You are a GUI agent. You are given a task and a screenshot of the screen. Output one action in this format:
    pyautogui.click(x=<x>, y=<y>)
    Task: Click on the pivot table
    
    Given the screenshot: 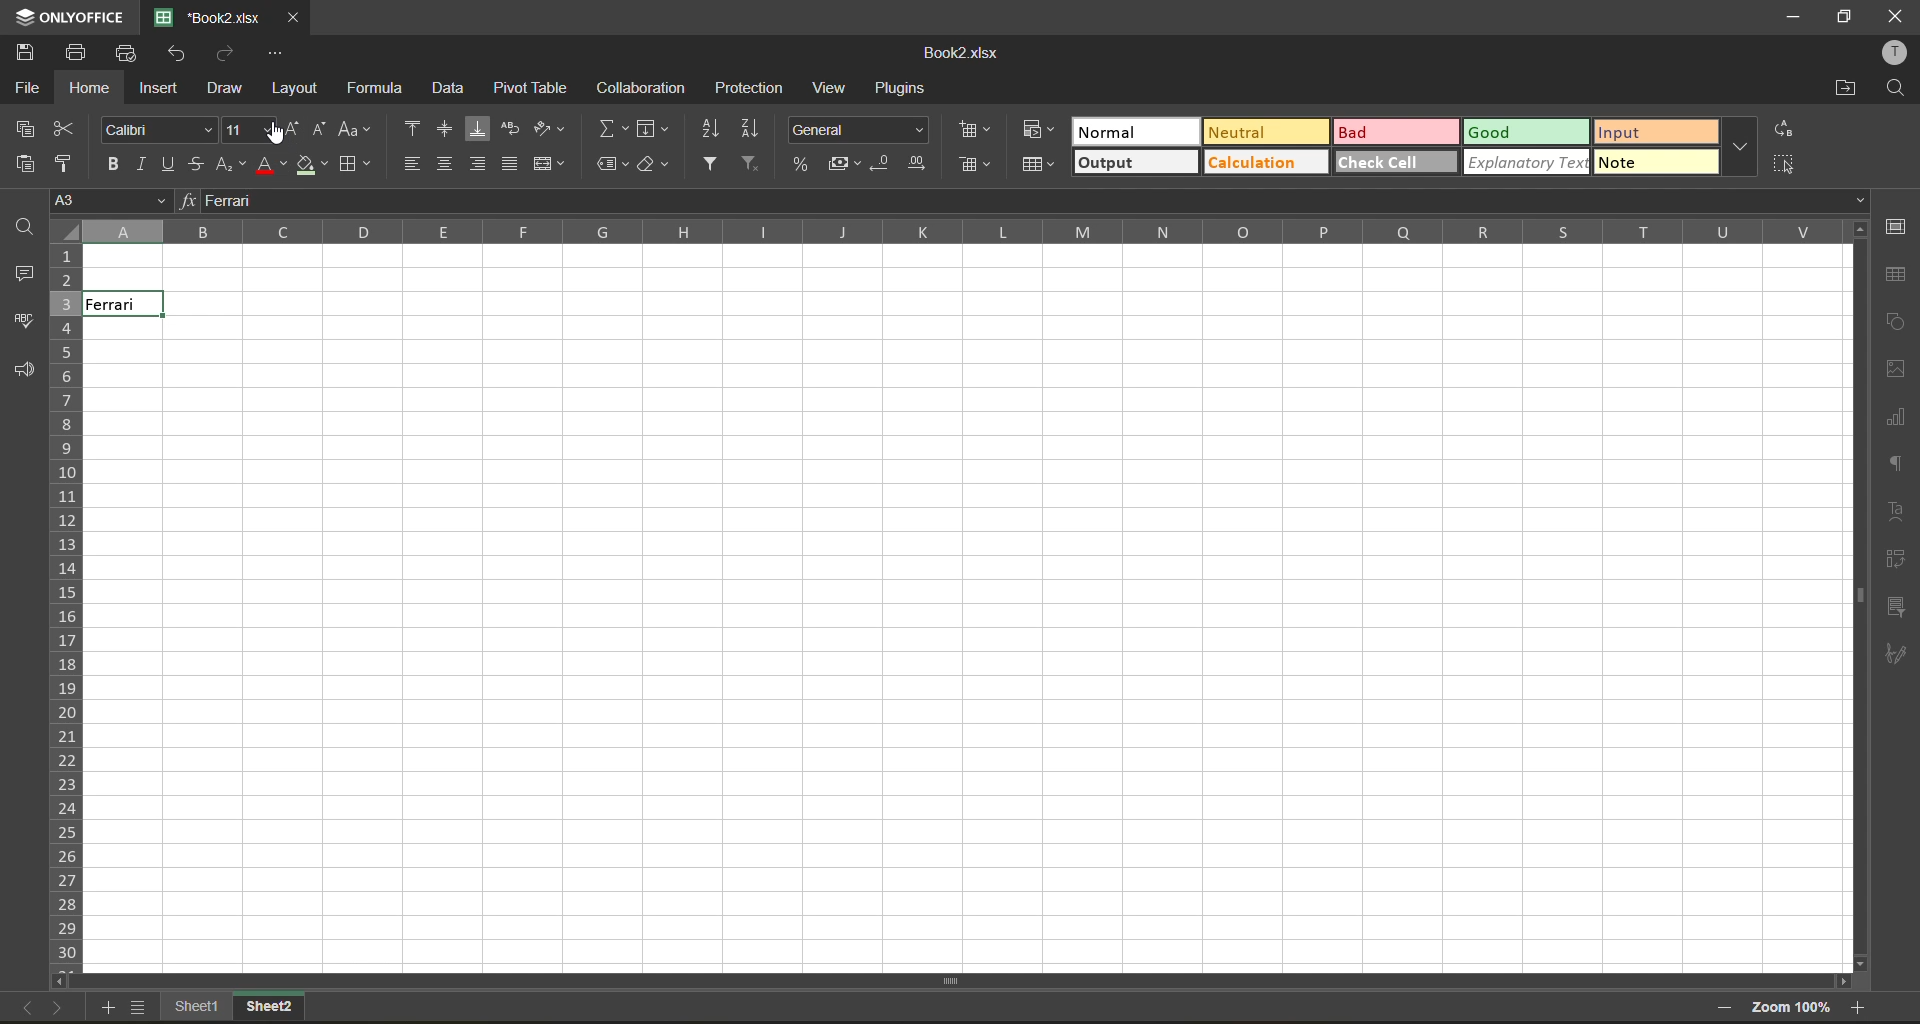 What is the action you would take?
    pyautogui.click(x=1900, y=560)
    